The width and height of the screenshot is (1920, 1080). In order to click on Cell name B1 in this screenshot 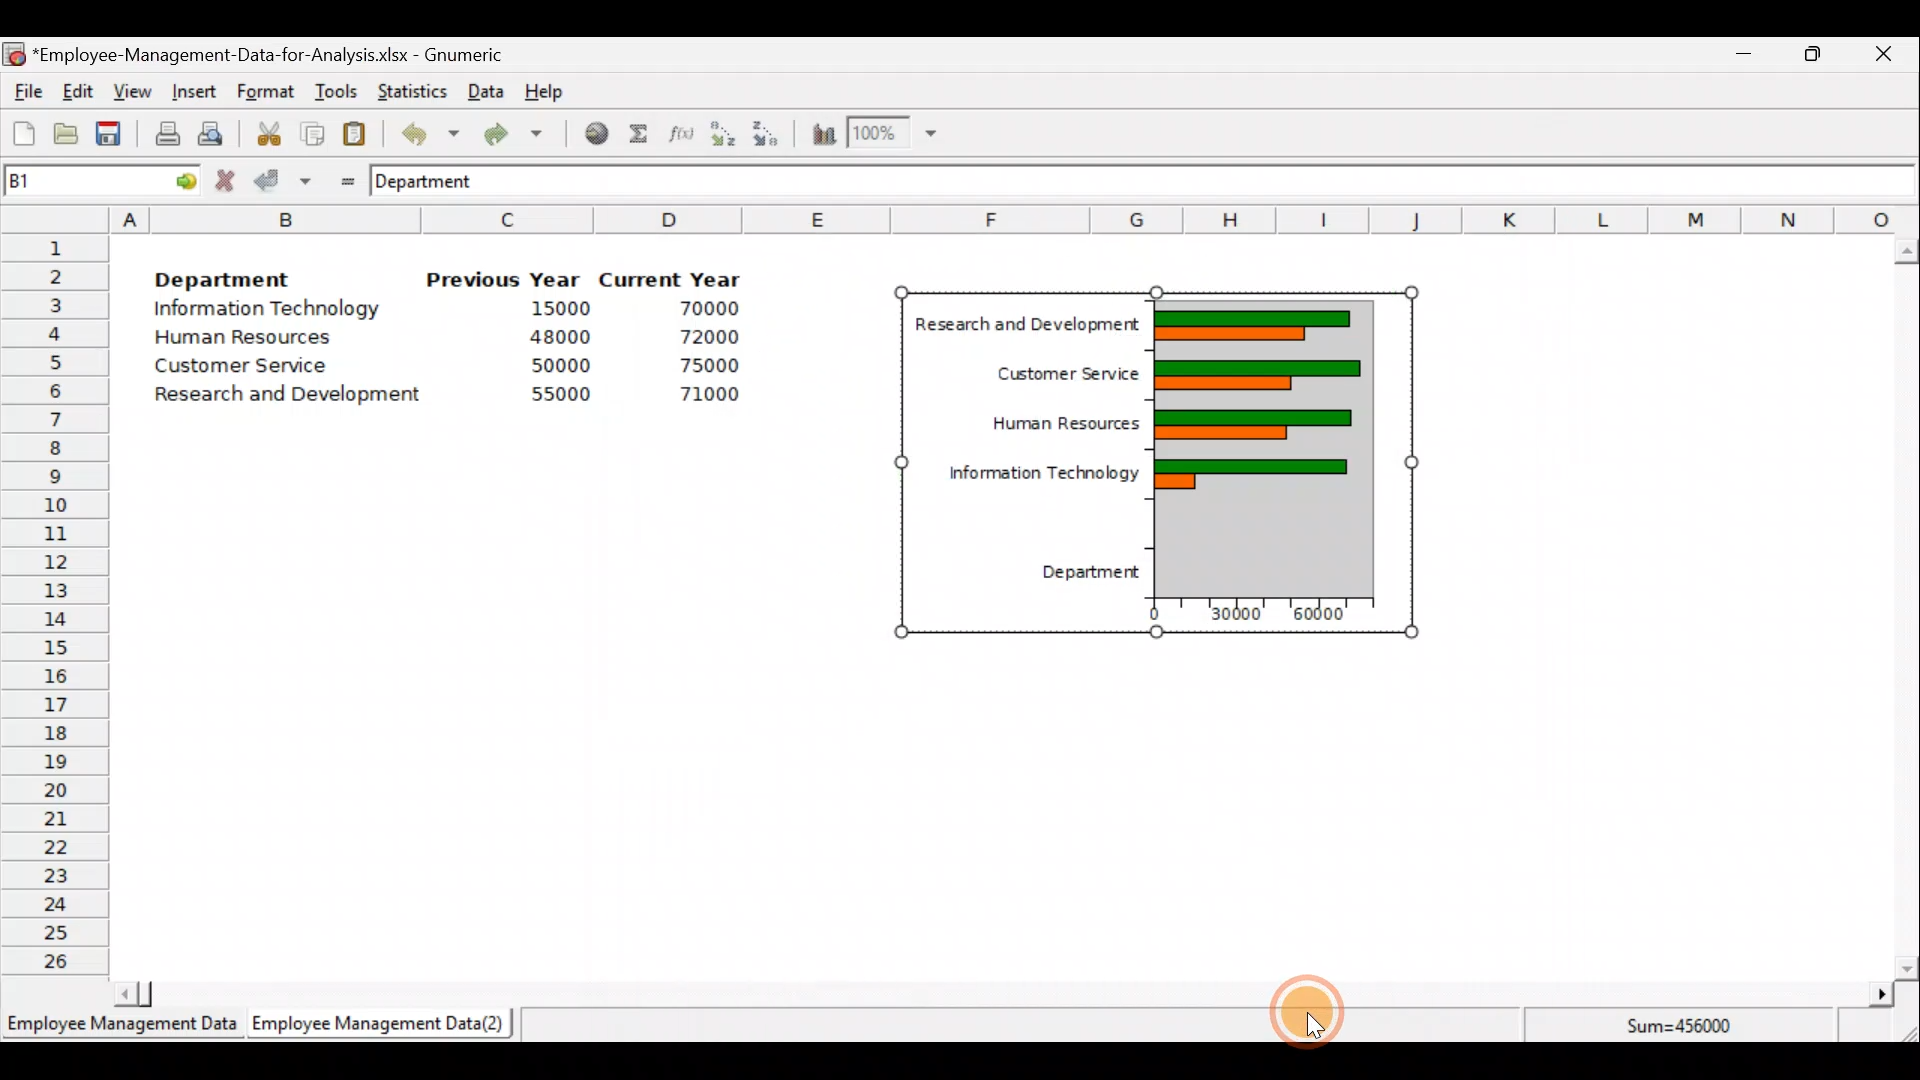, I will do `click(77, 180)`.